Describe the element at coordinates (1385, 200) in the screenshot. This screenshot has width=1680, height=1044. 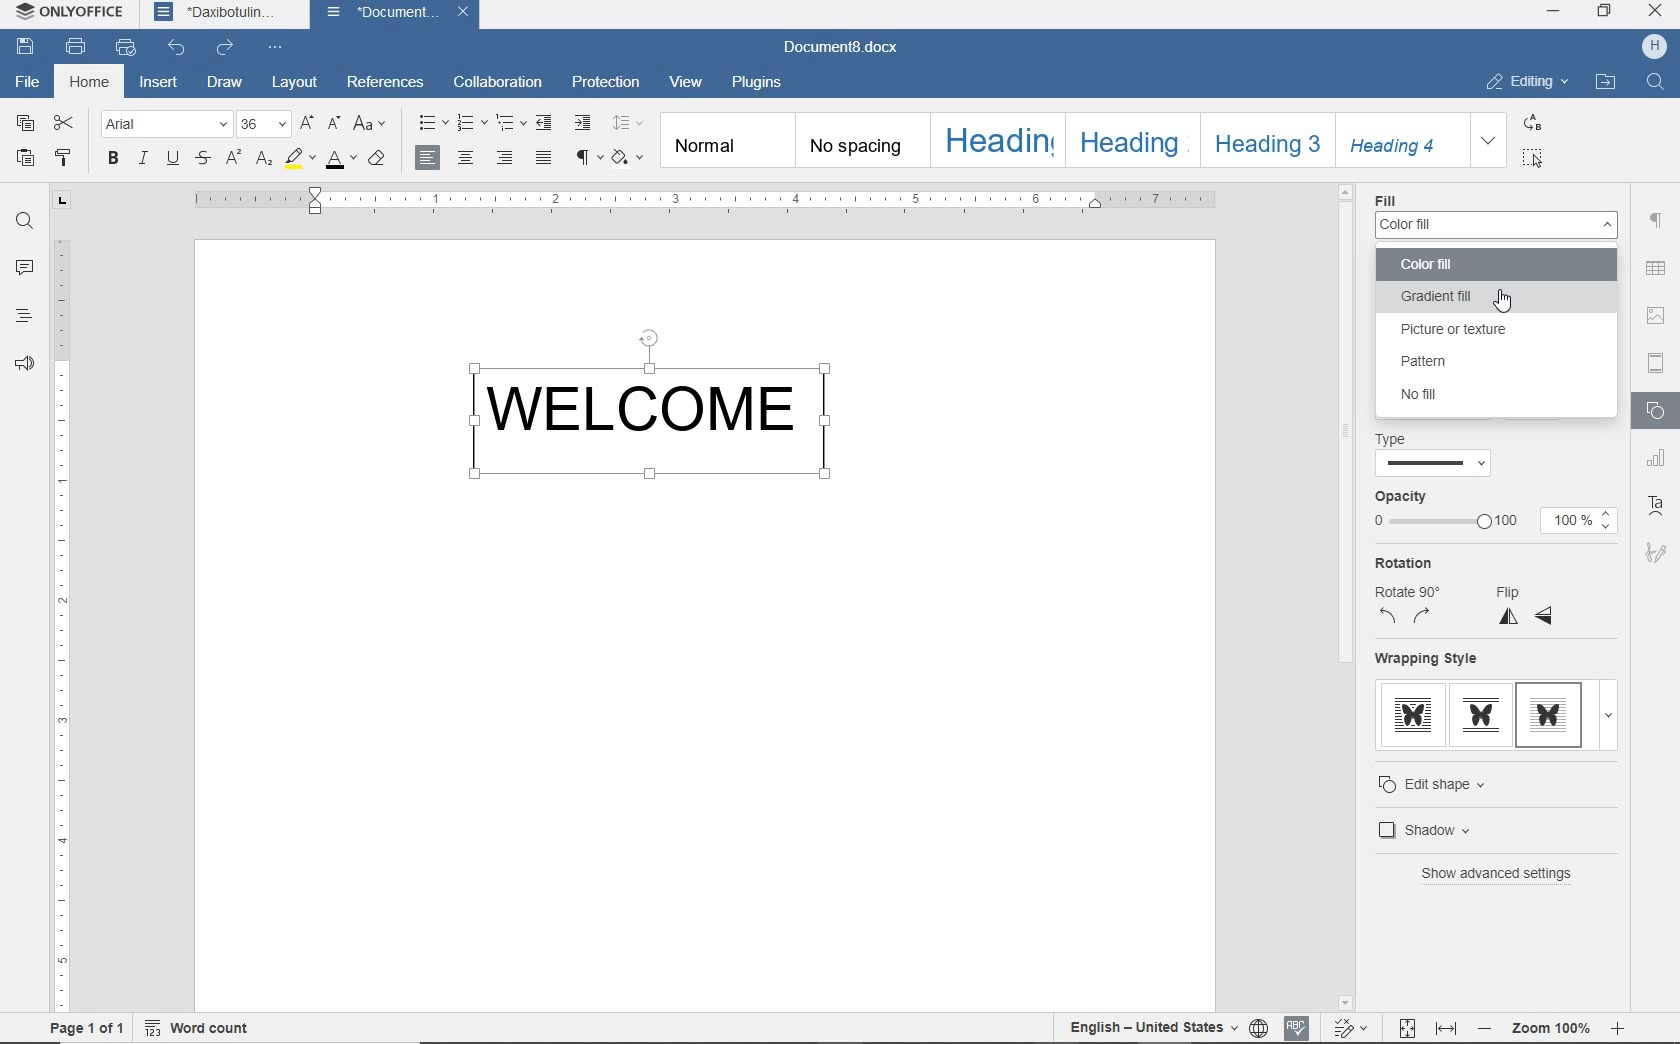
I see `Fill` at that location.